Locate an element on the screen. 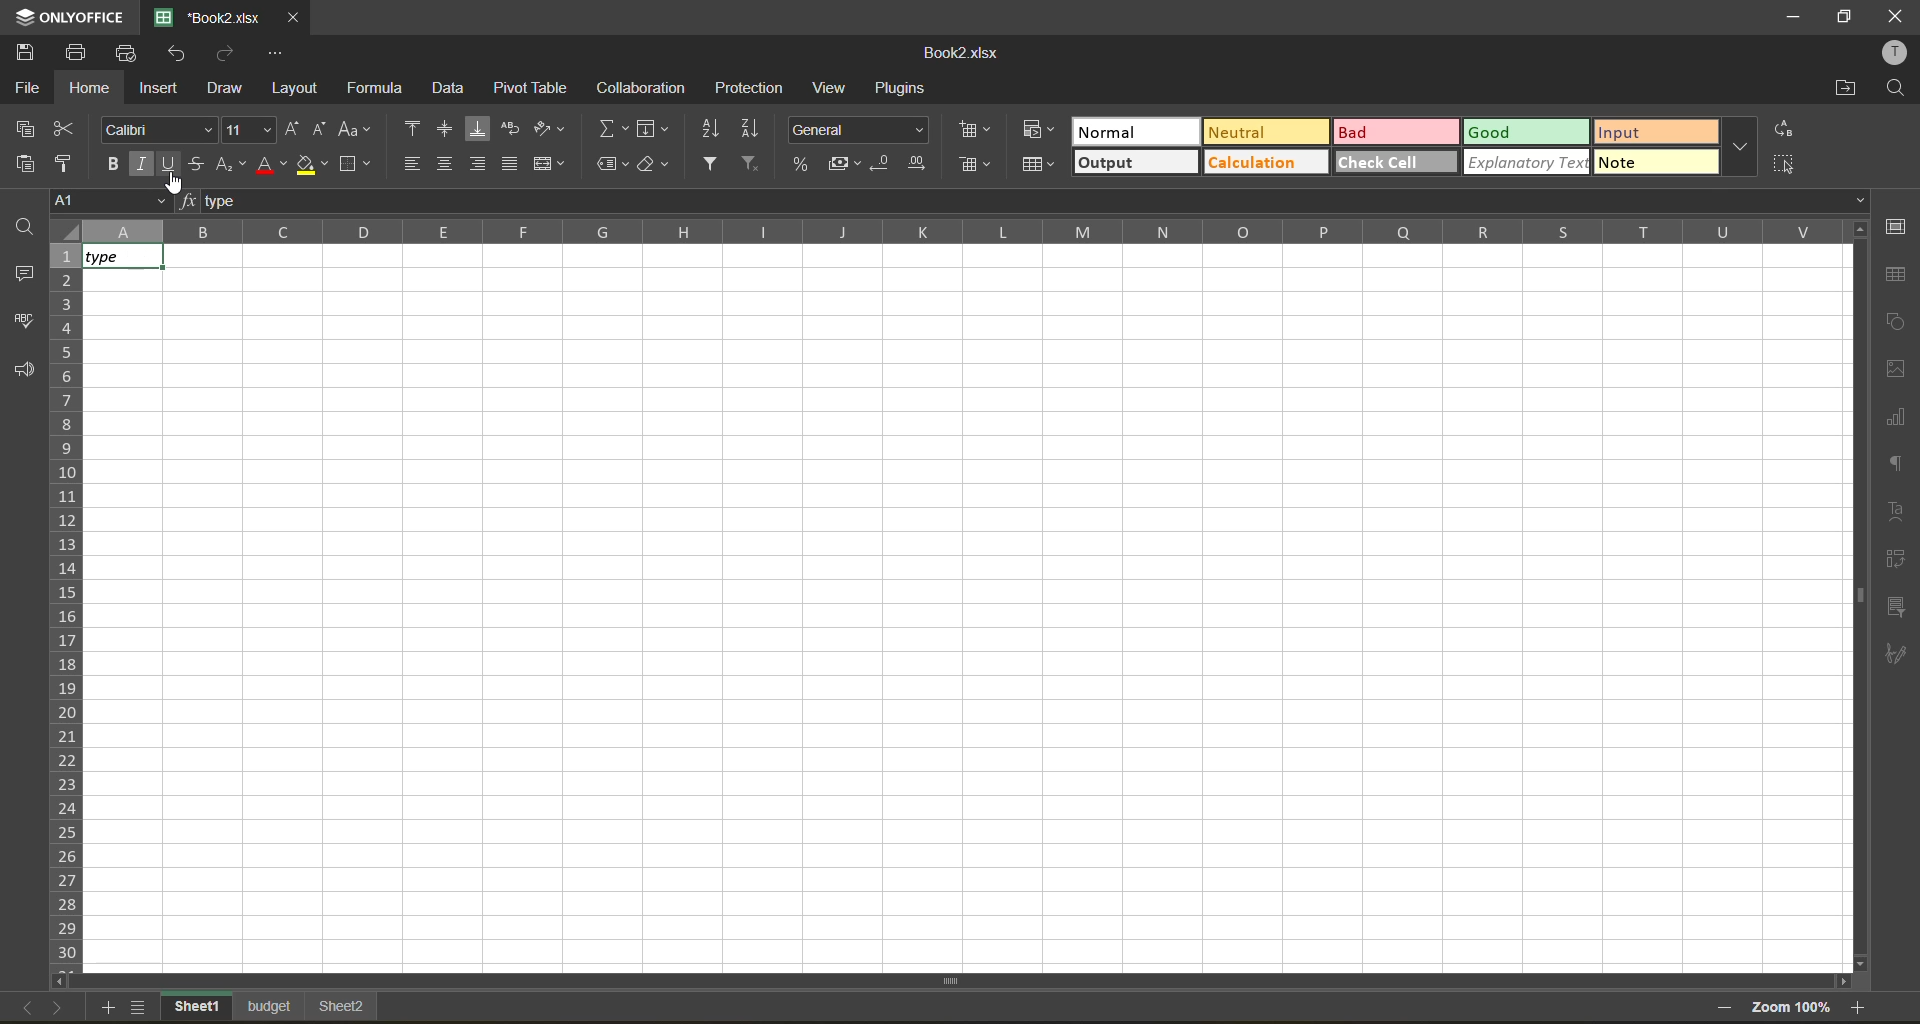 The image size is (1920, 1024). view is located at coordinates (832, 88).